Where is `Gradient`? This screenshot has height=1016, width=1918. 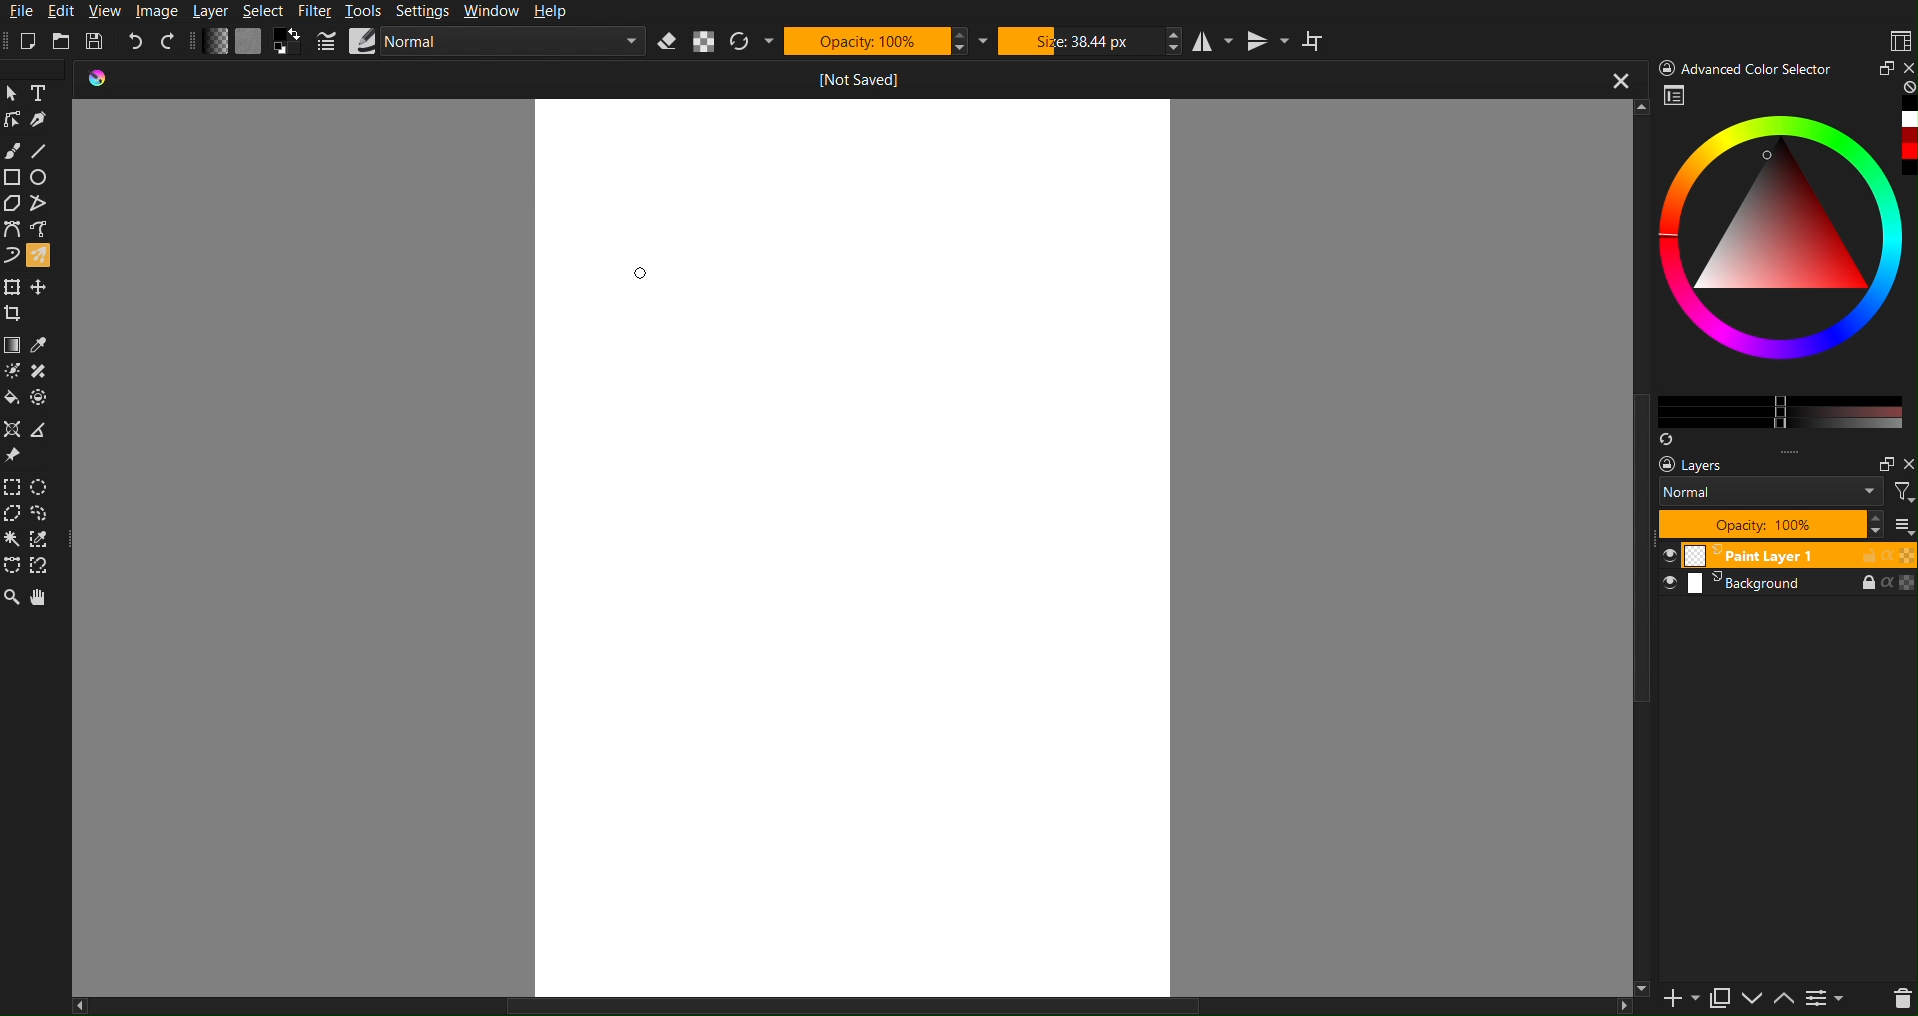
Gradient is located at coordinates (13, 343).